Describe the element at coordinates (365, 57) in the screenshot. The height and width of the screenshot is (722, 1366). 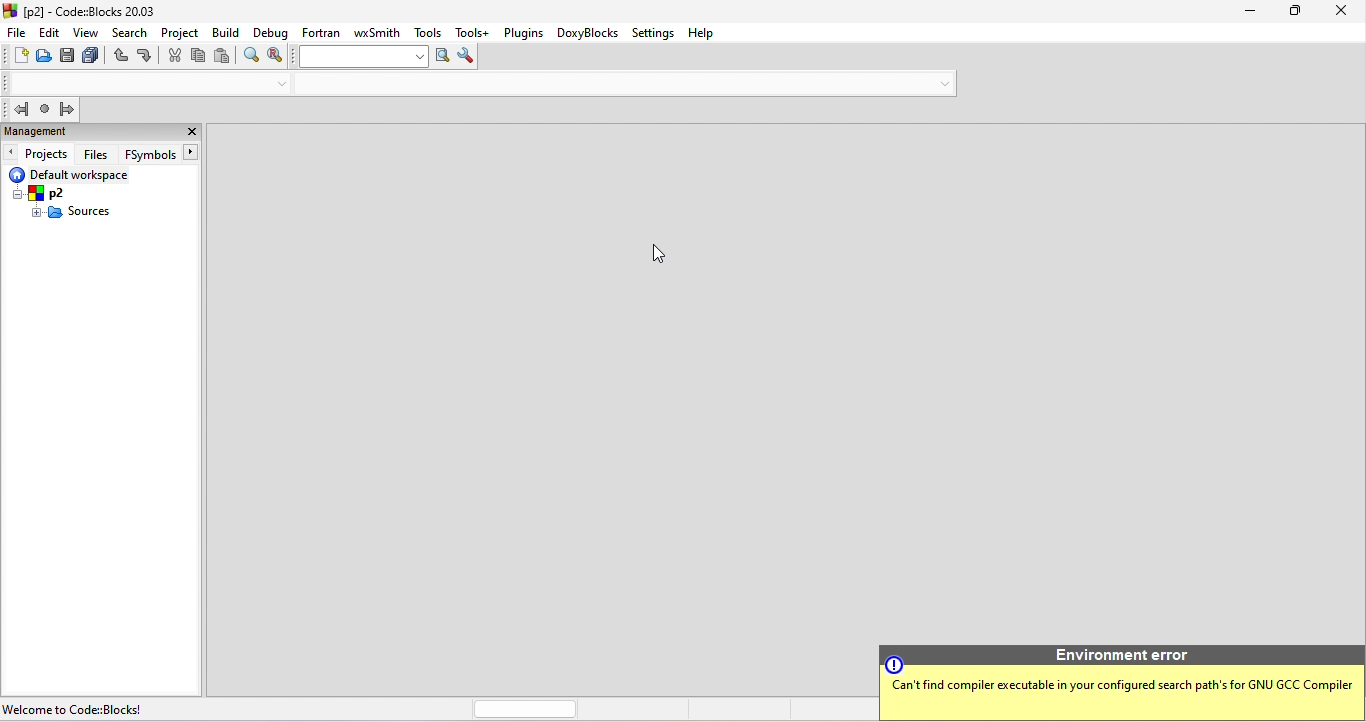
I see `search text box` at that location.